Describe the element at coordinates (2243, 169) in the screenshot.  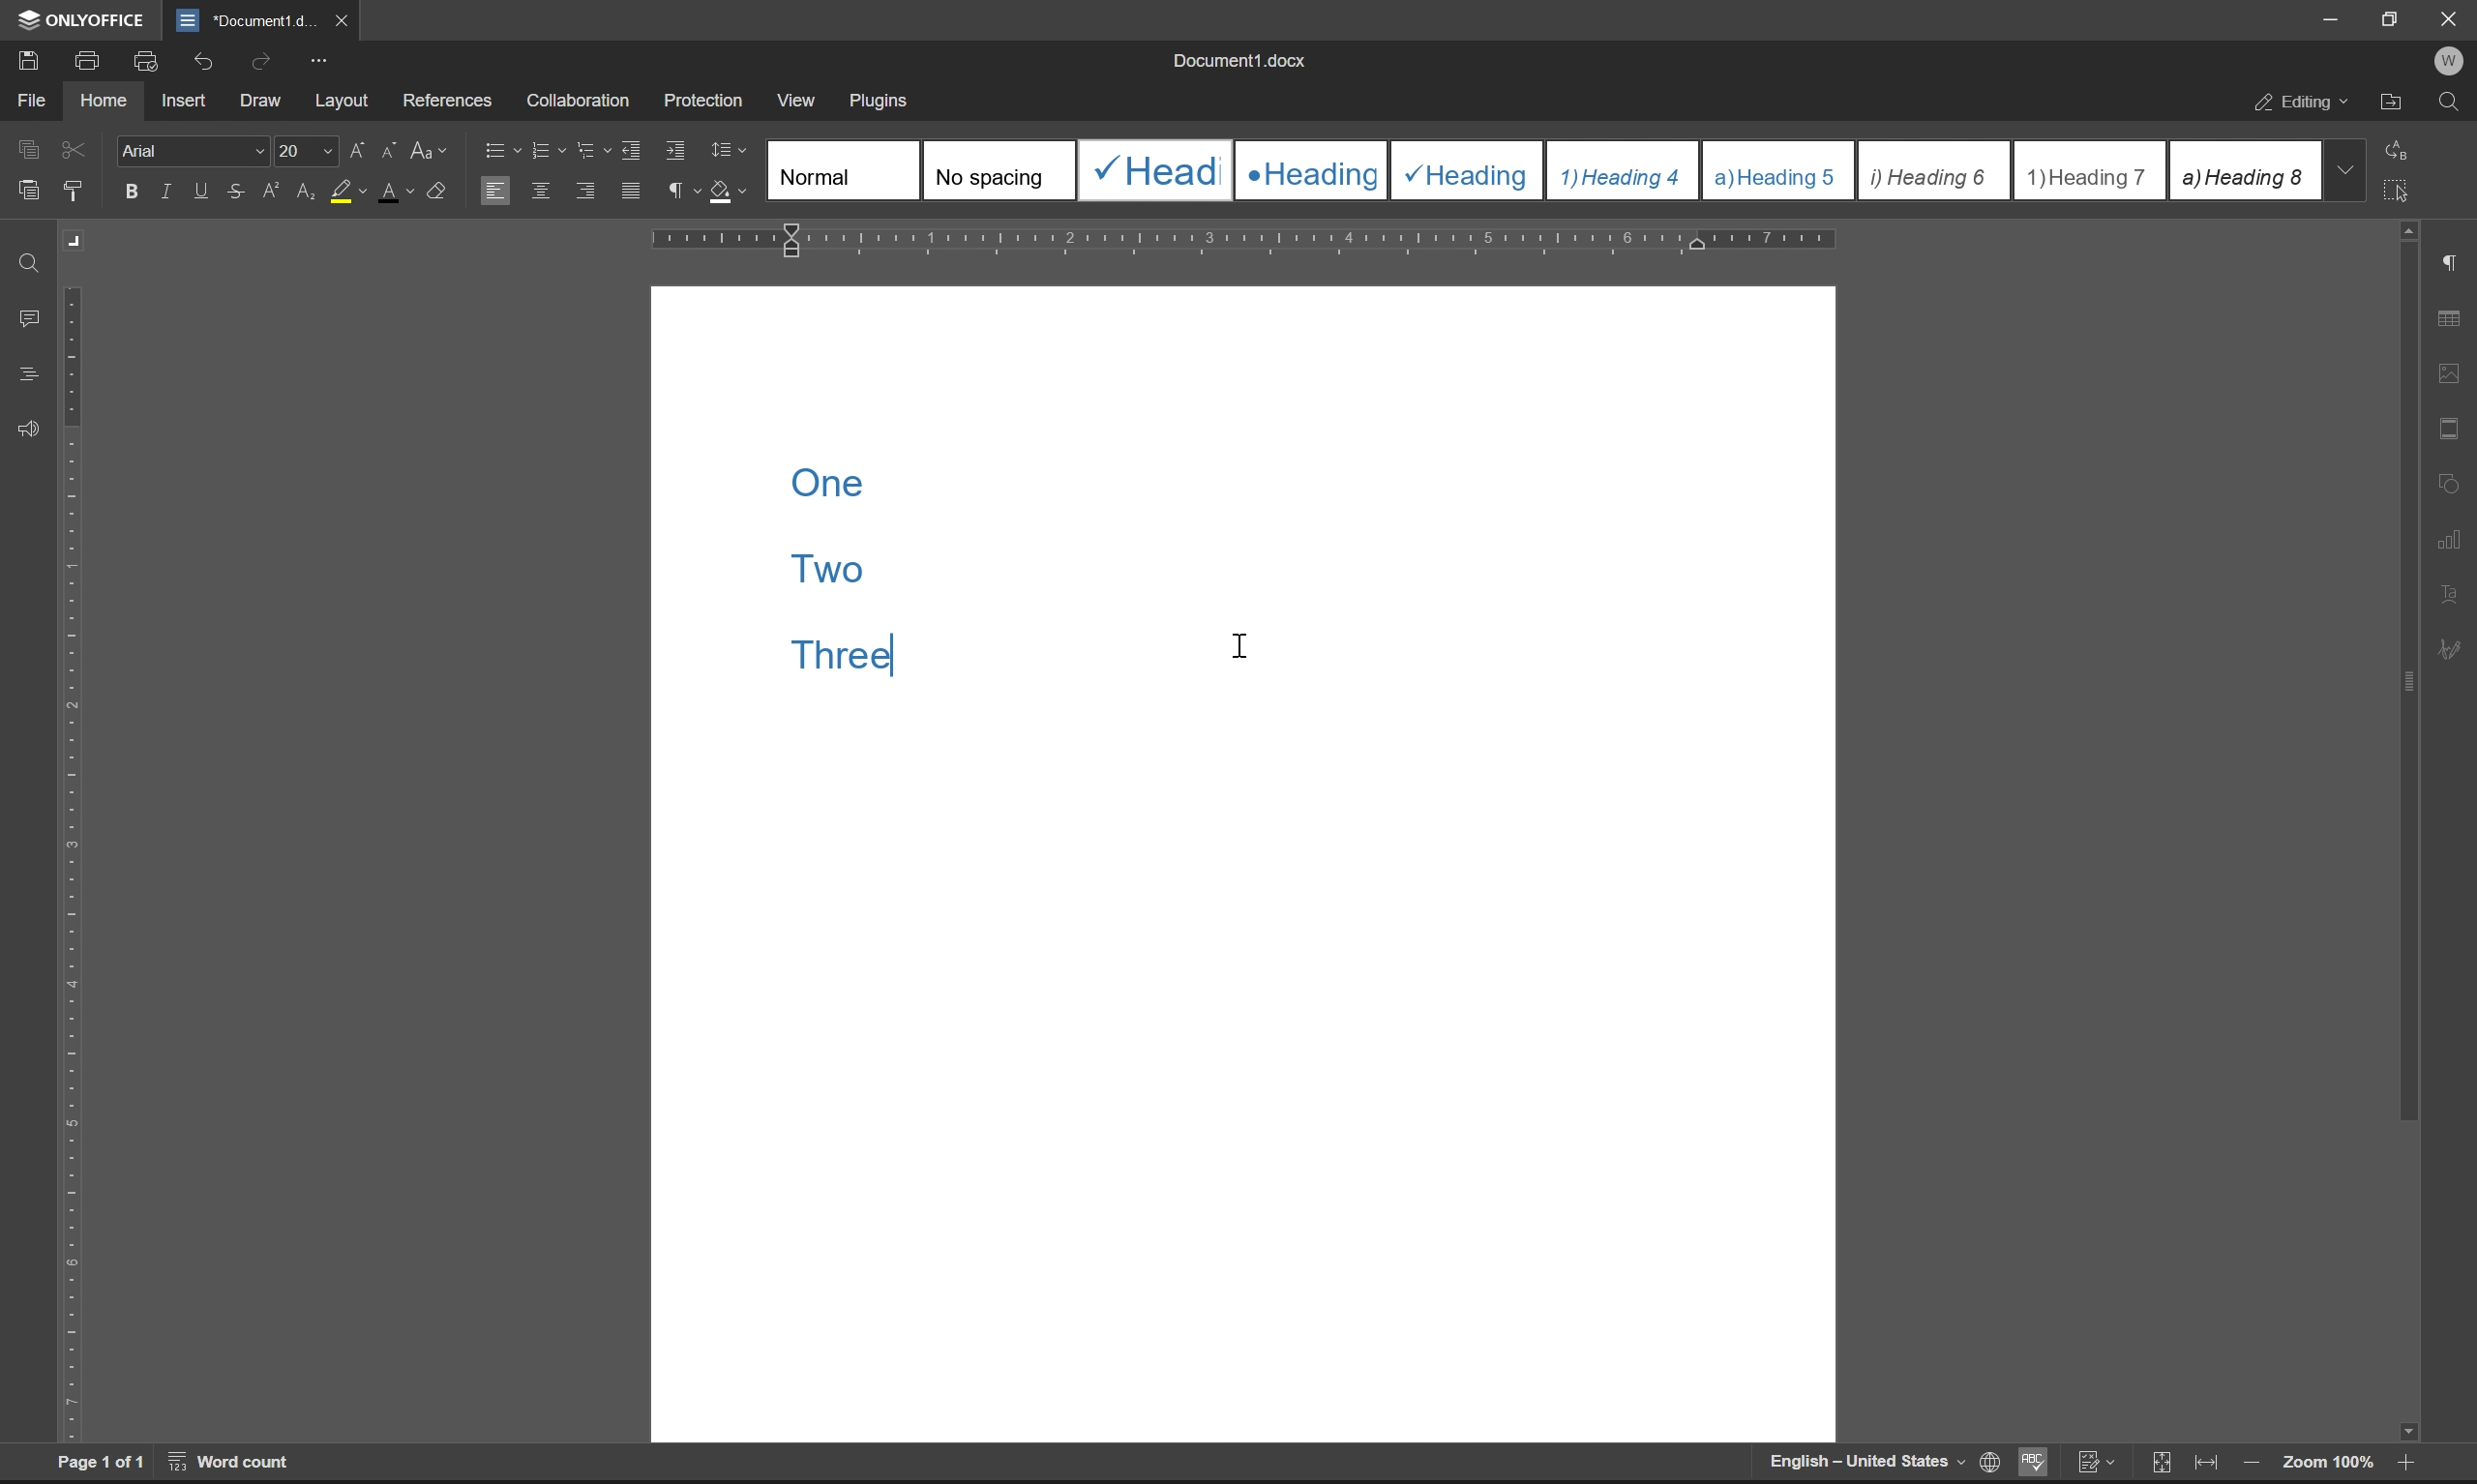
I see `Heading 8` at that location.